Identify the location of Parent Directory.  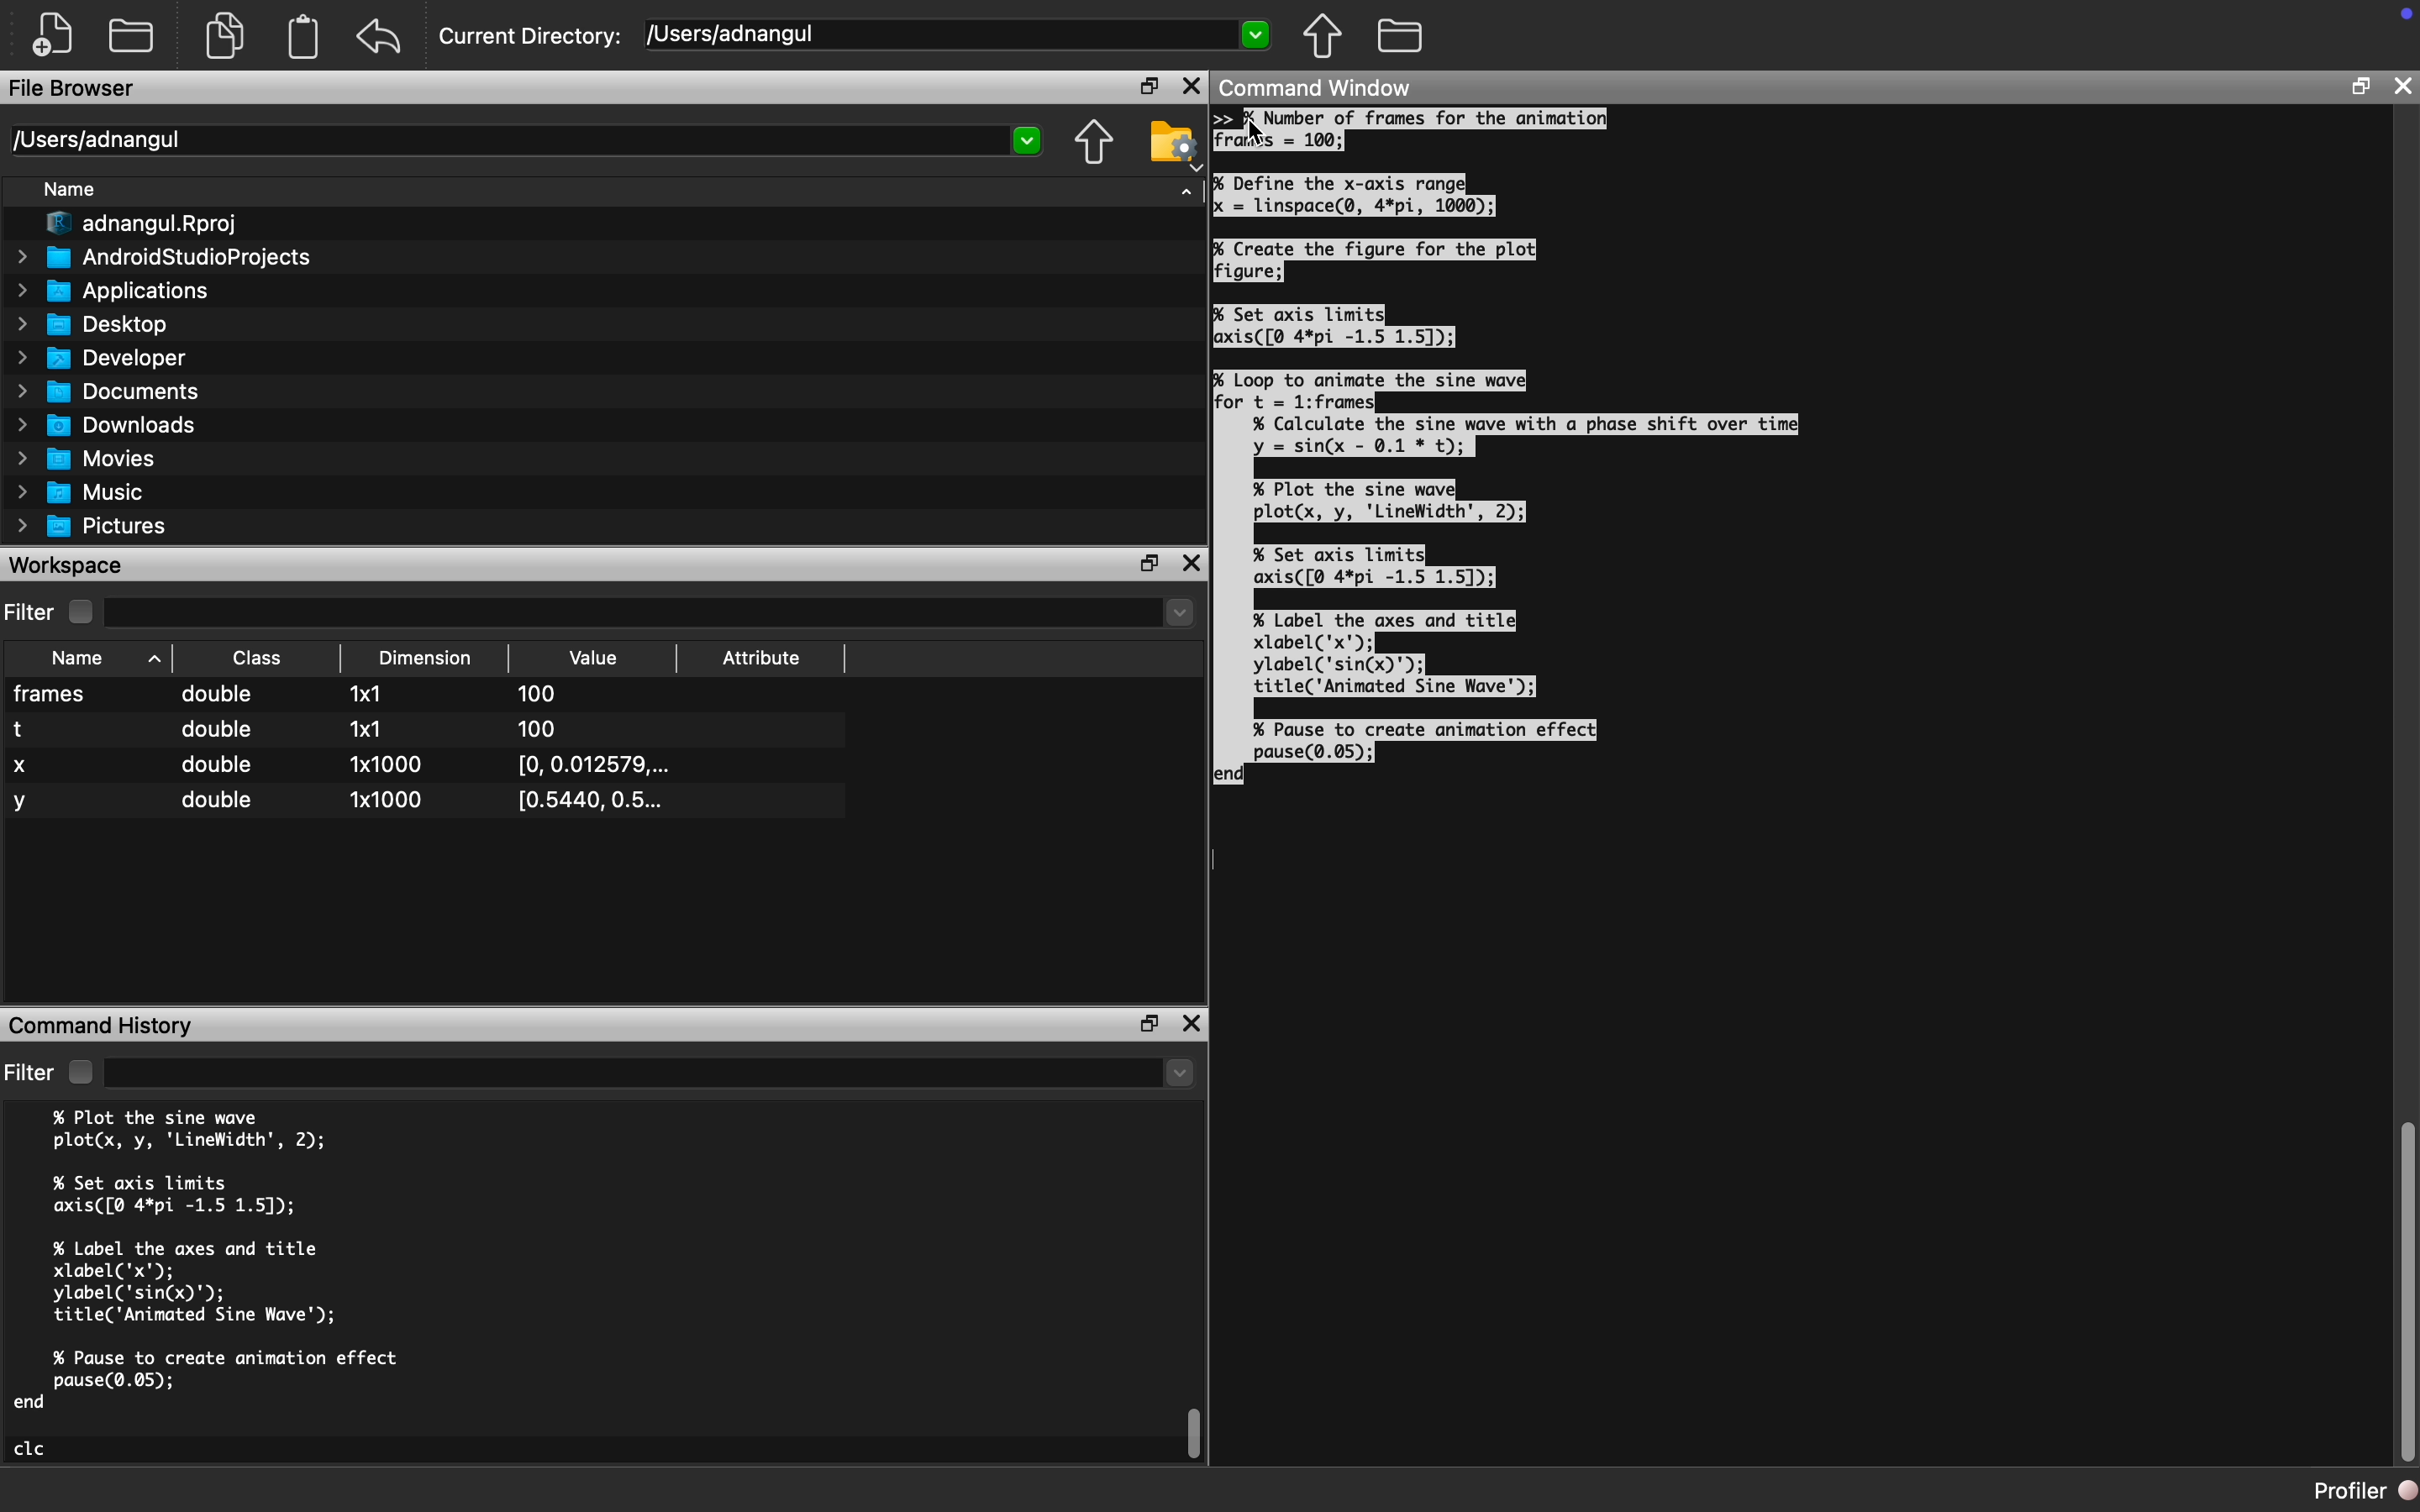
(1093, 144).